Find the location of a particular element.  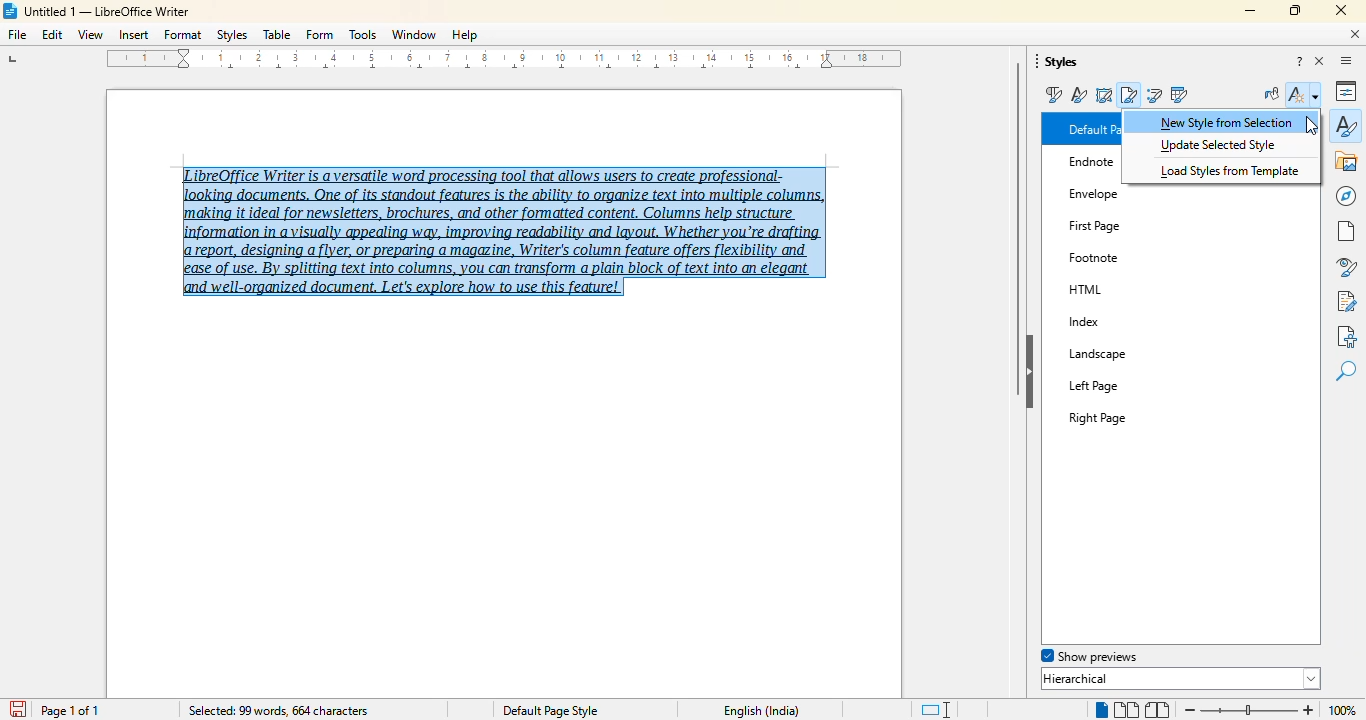

minimize is located at coordinates (1251, 10).